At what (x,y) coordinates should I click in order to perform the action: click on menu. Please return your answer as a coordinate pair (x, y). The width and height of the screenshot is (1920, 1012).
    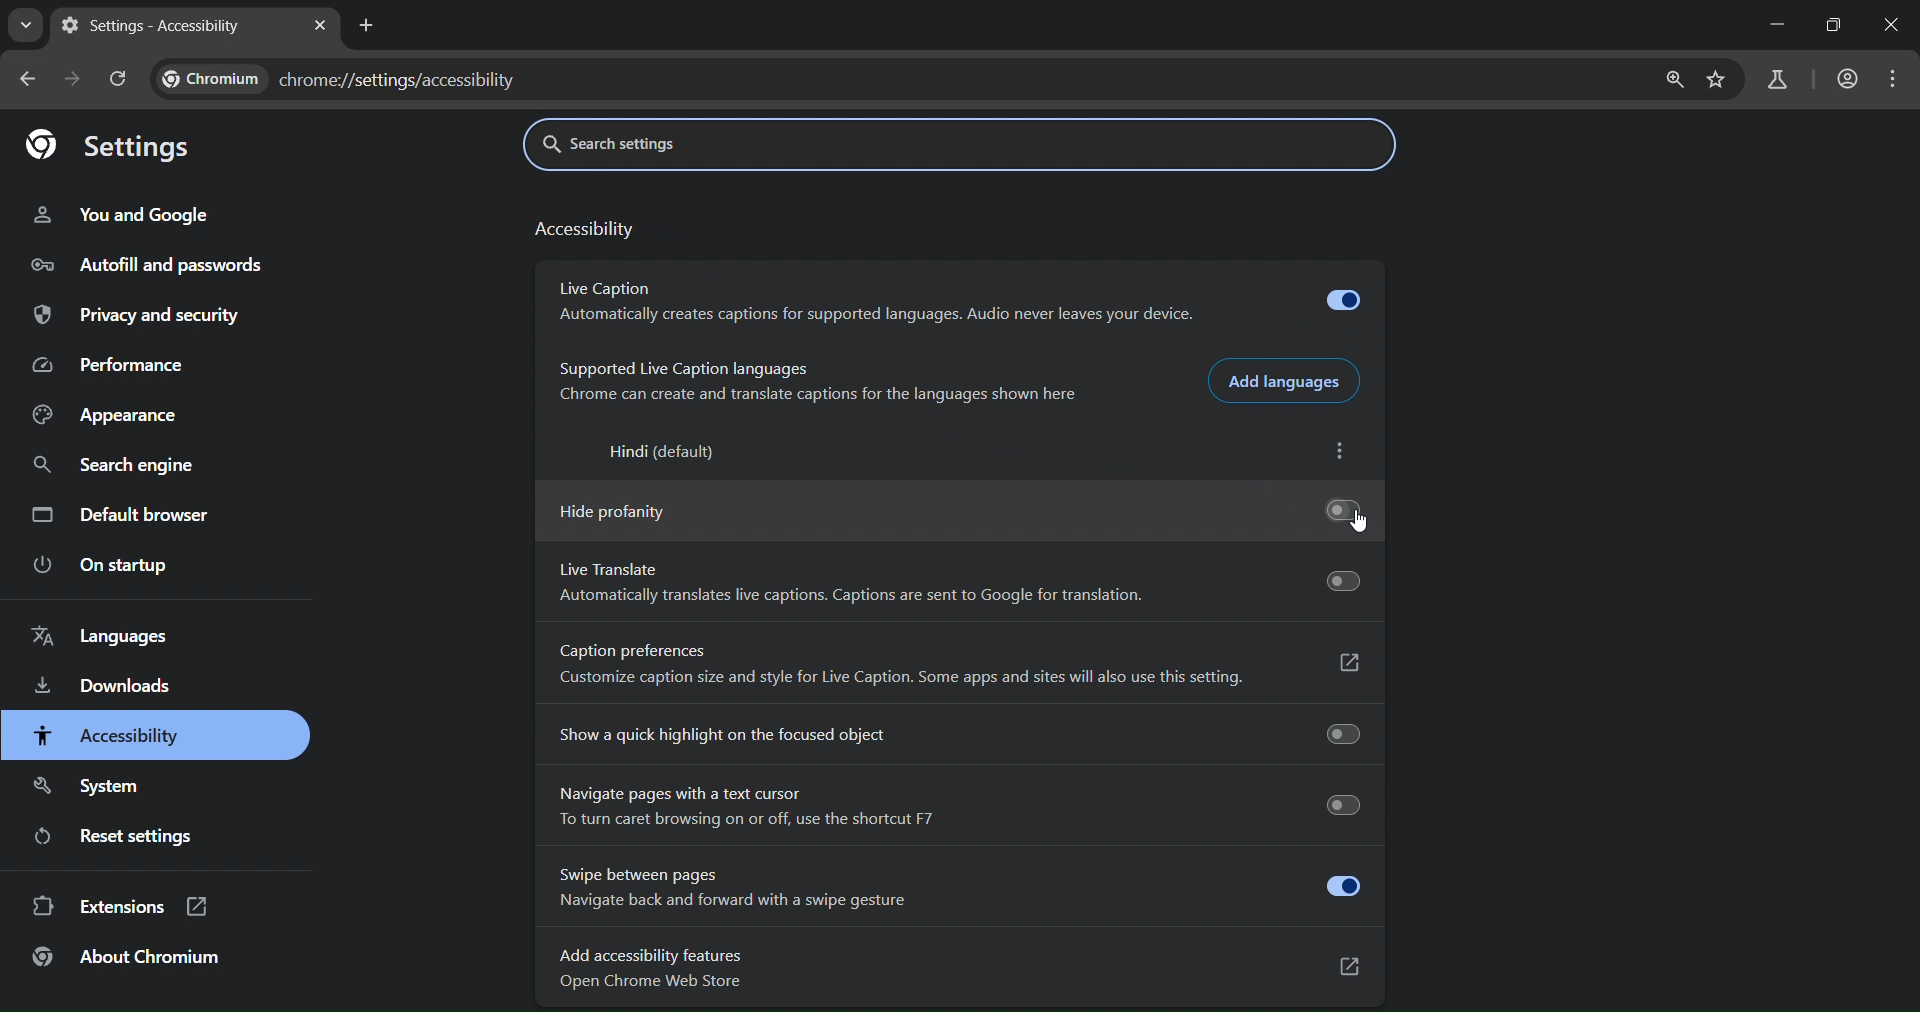
    Looking at the image, I should click on (1896, 76).